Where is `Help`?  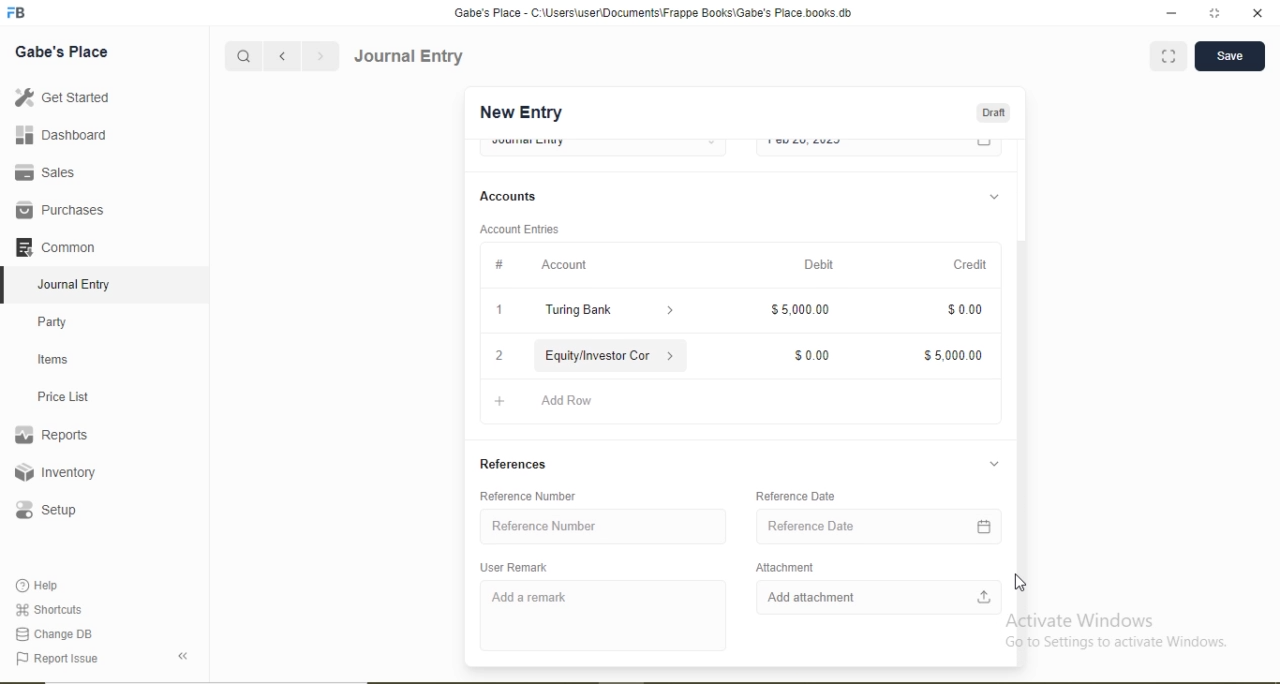 Help is located at coordinates (39, 585).